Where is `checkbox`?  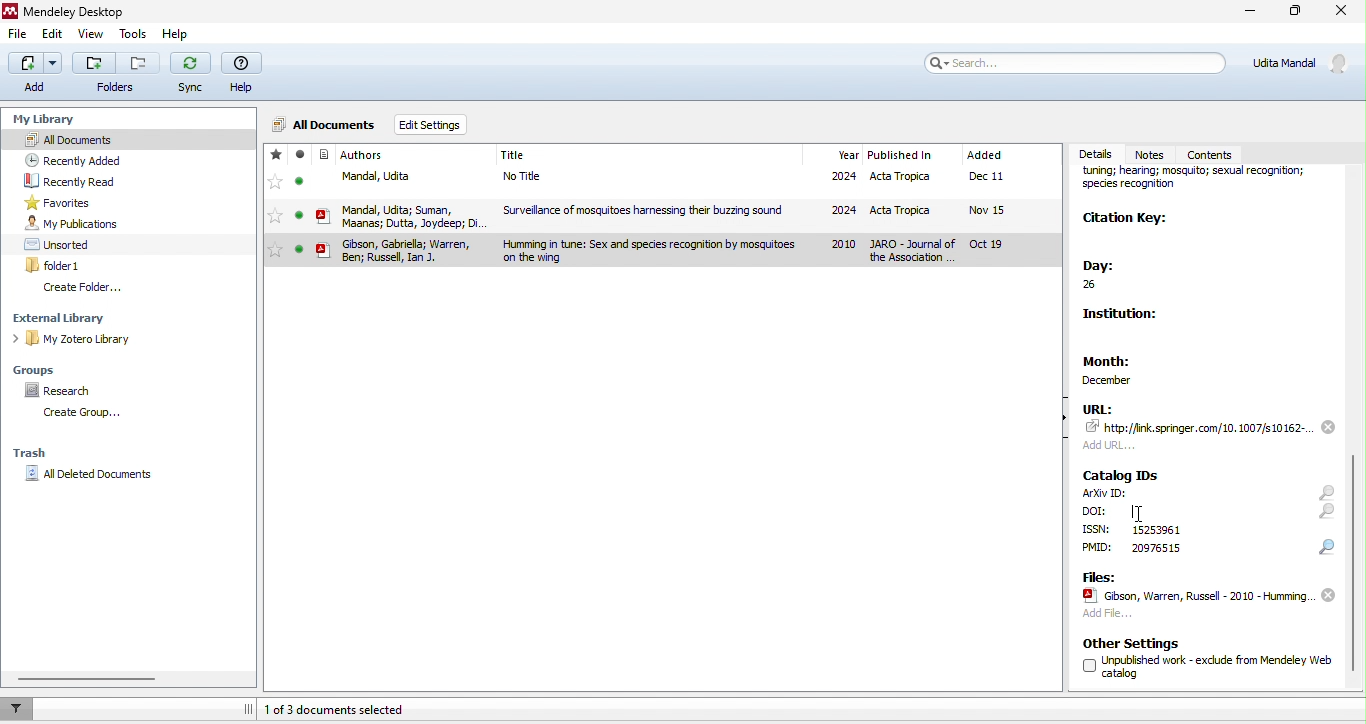 checkbox is located at coordinates (1088, 666).